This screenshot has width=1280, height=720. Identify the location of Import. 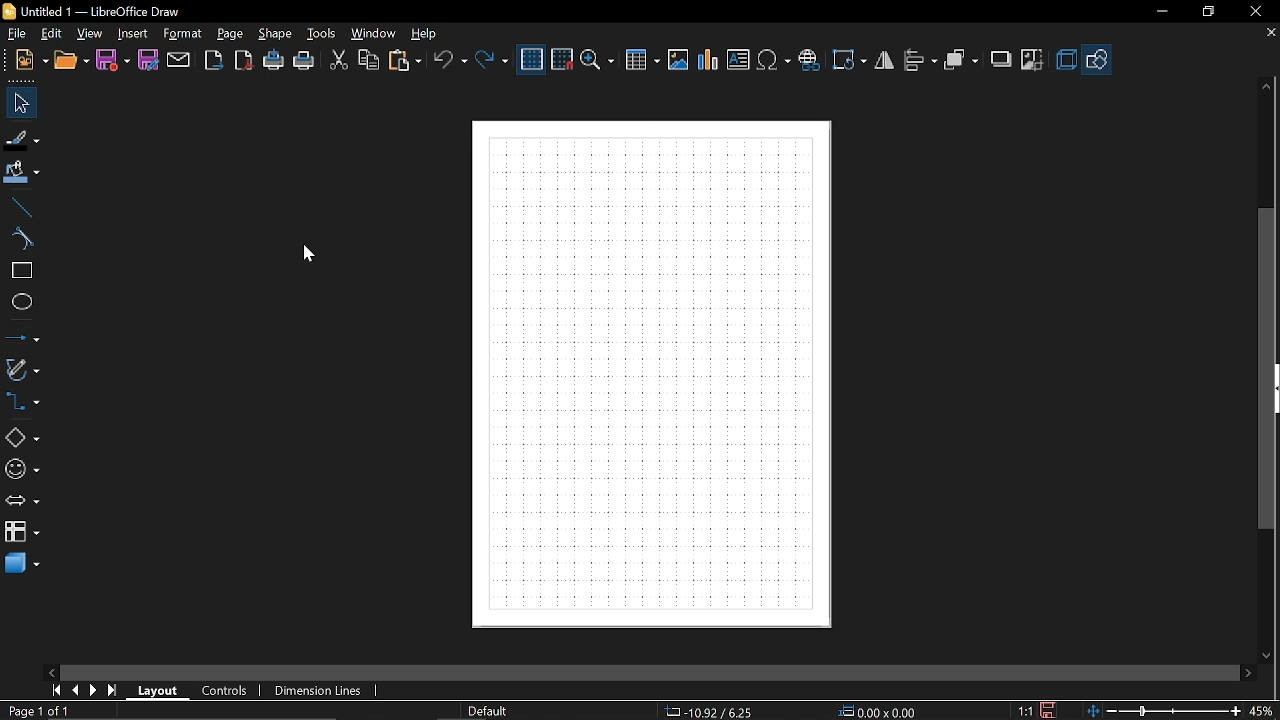
(213, 62).